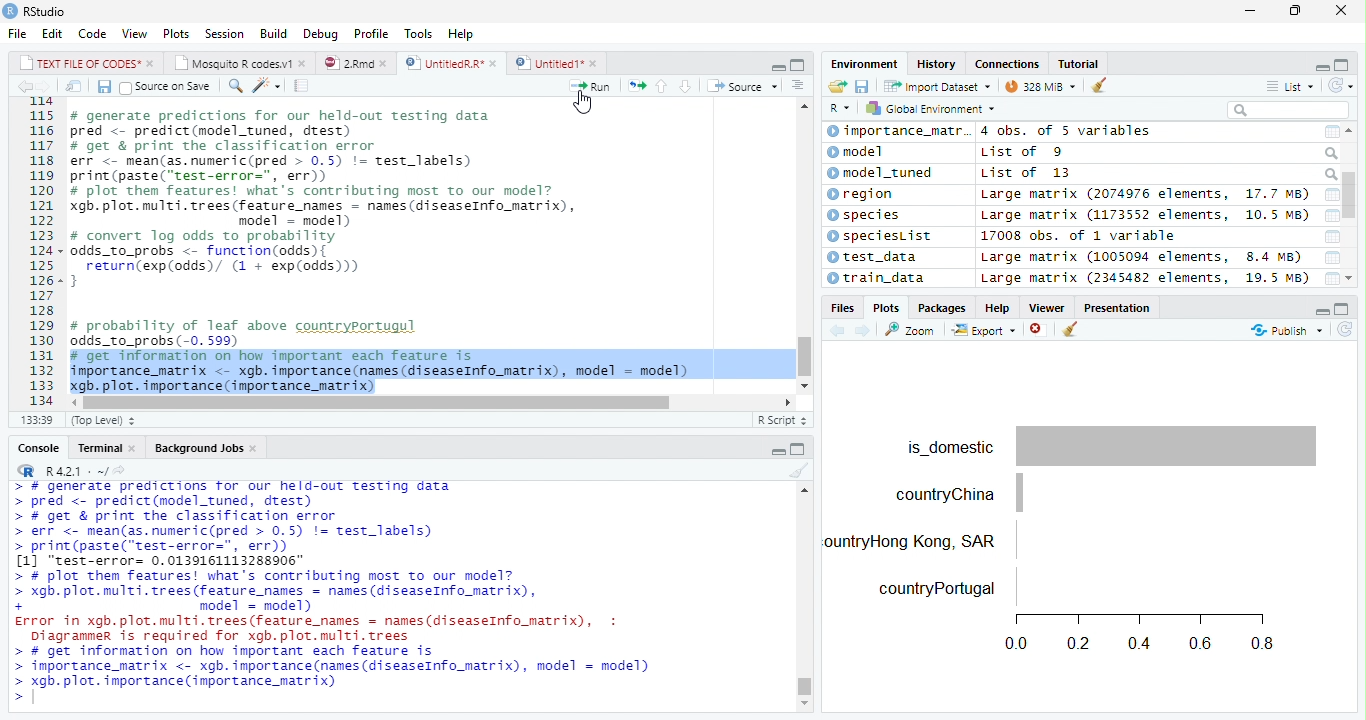 This screenshot has height=720, width=1366. What do you see at coordinates (1287, 330) in the screenshot?
I see `Publish ` at bounding box center [1287, 330].